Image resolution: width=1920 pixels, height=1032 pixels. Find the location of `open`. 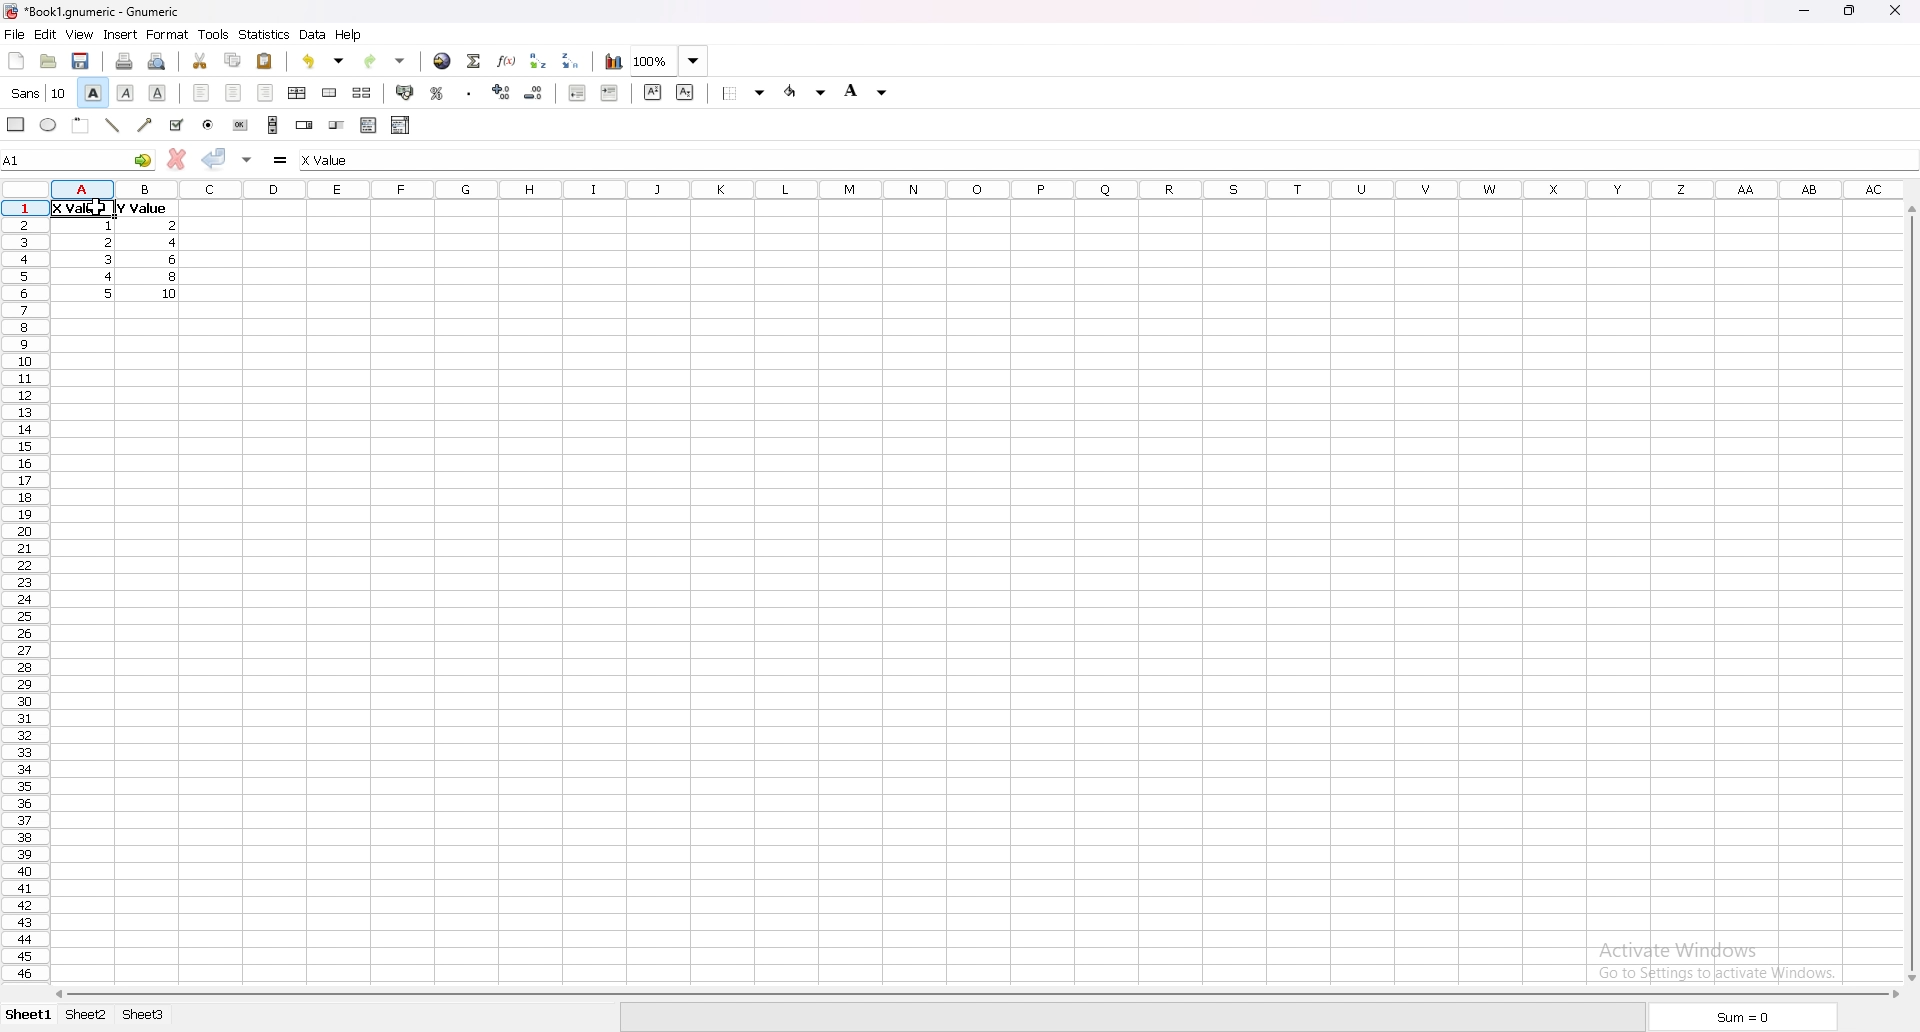

open is located at coordinates (48, 61).